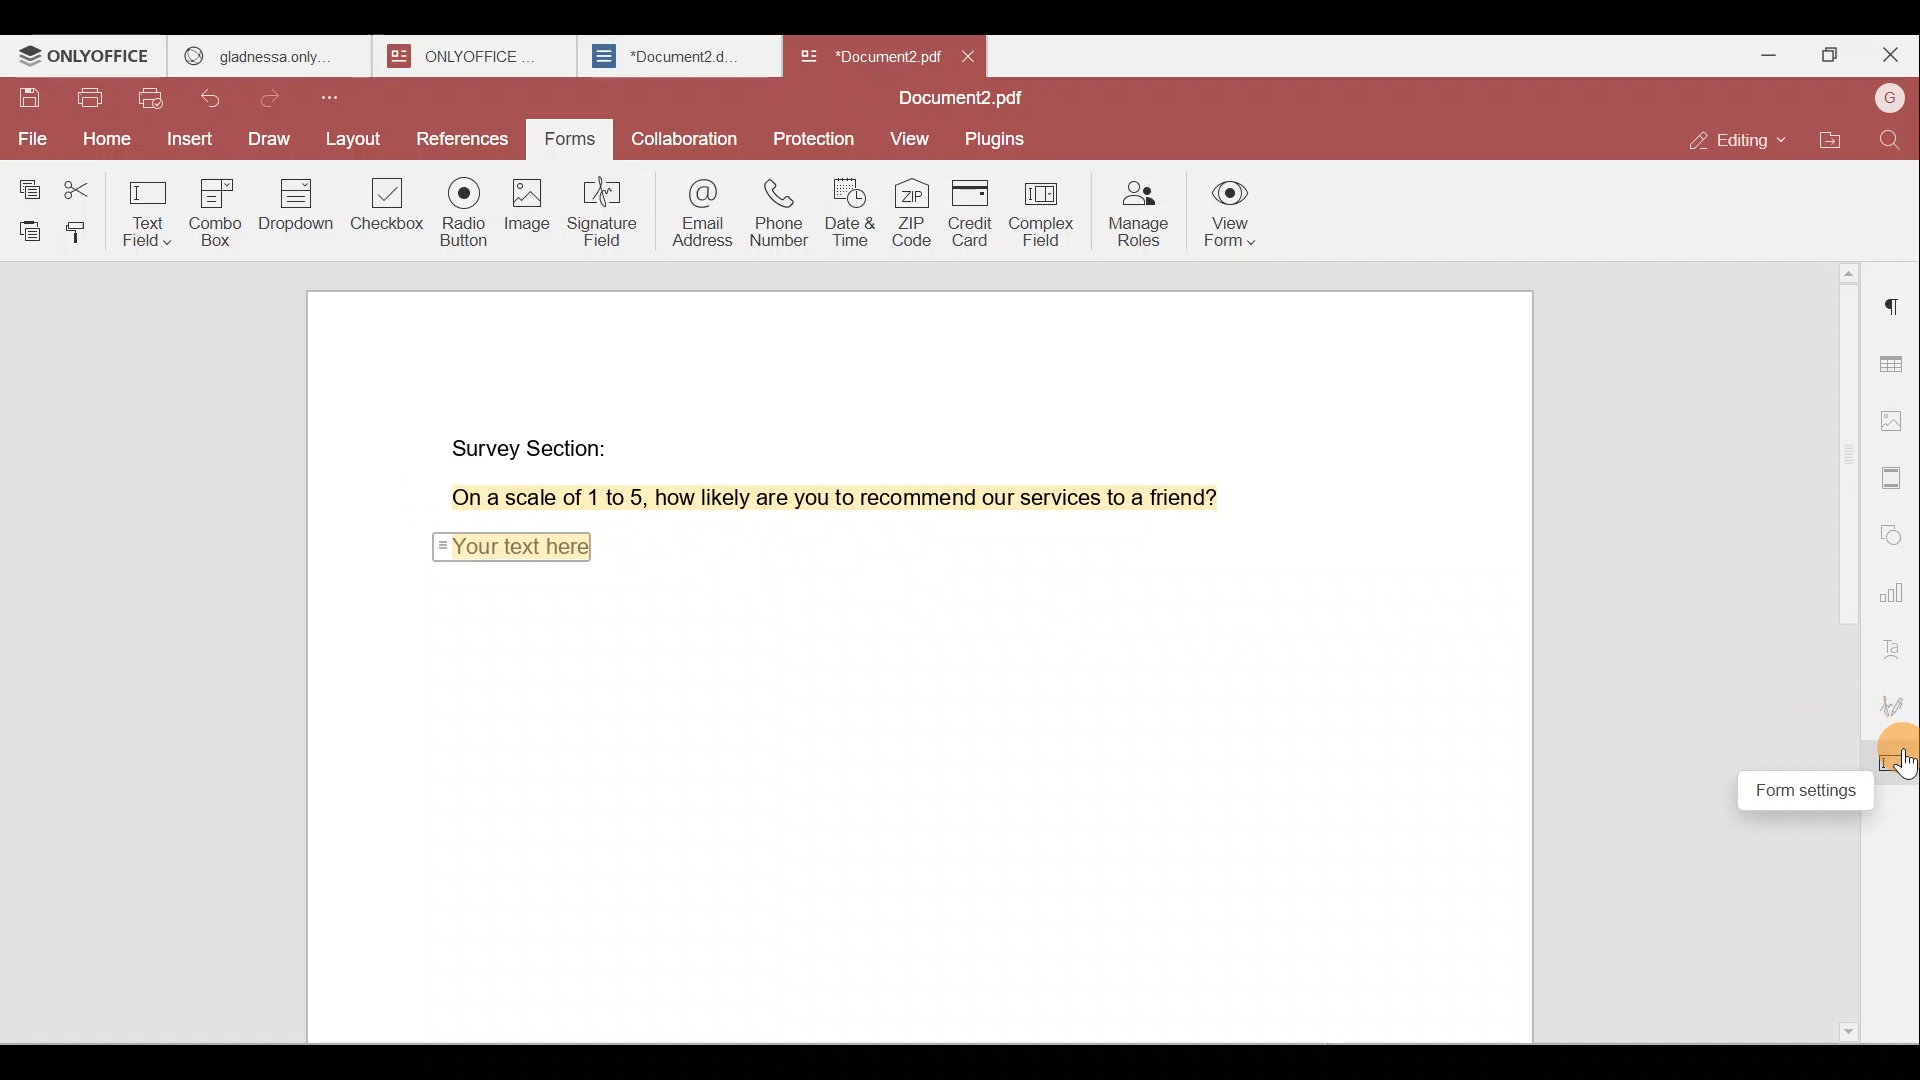 The height and width of the screenshot is (1080, 1920). What do you see at coordinates (1880, 752) in the screenshot?
I see `Cursor` at bounding box center [1880, 752].